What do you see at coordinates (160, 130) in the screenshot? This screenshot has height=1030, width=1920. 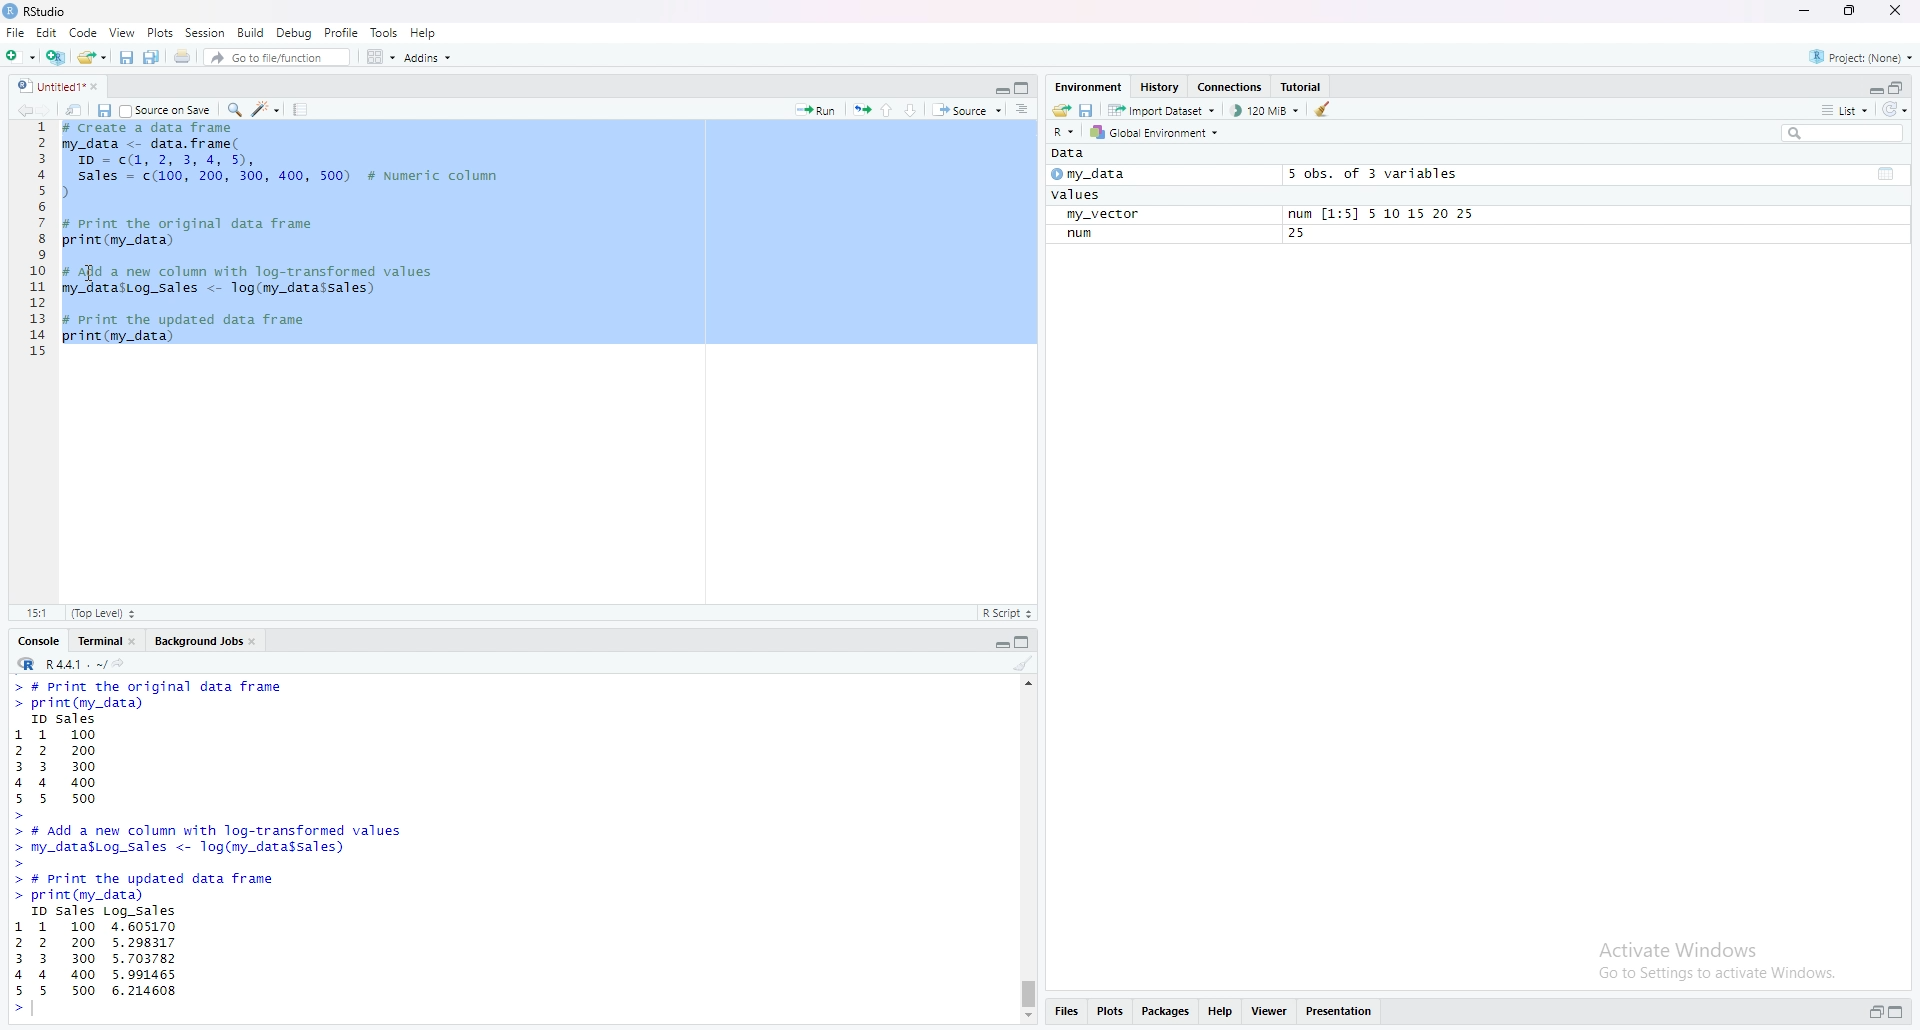 I see `# create a data frame` at bounding box center [160, 130].